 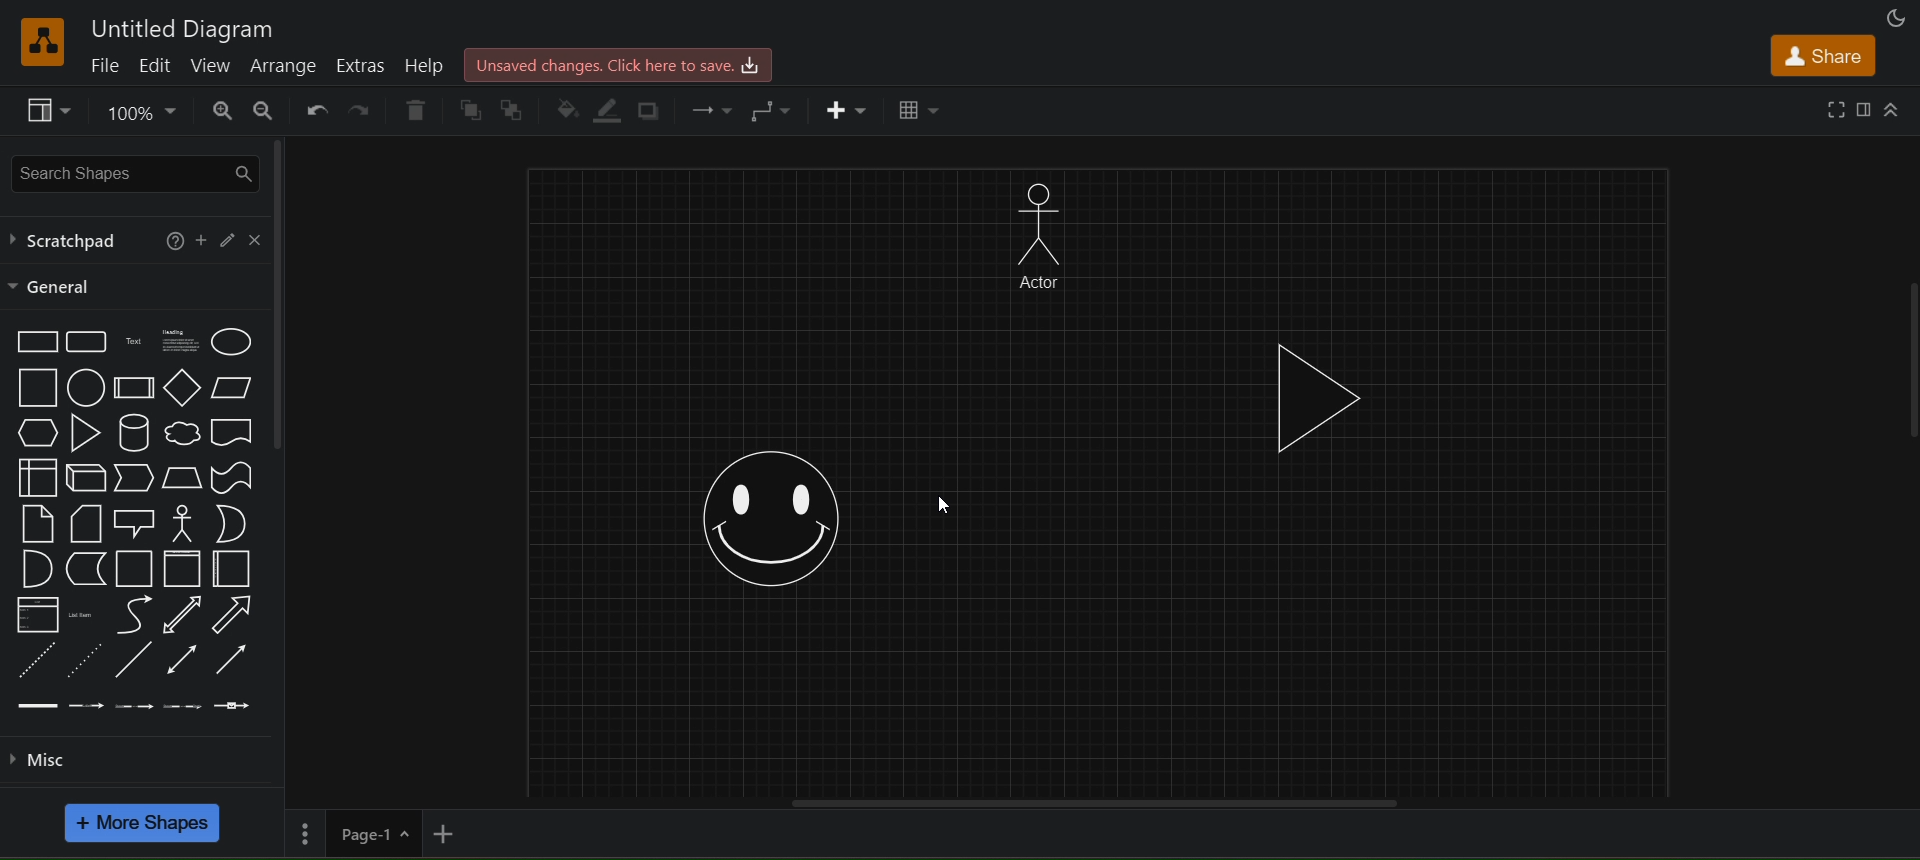 I want to click on card, so click(x=81, y=521).